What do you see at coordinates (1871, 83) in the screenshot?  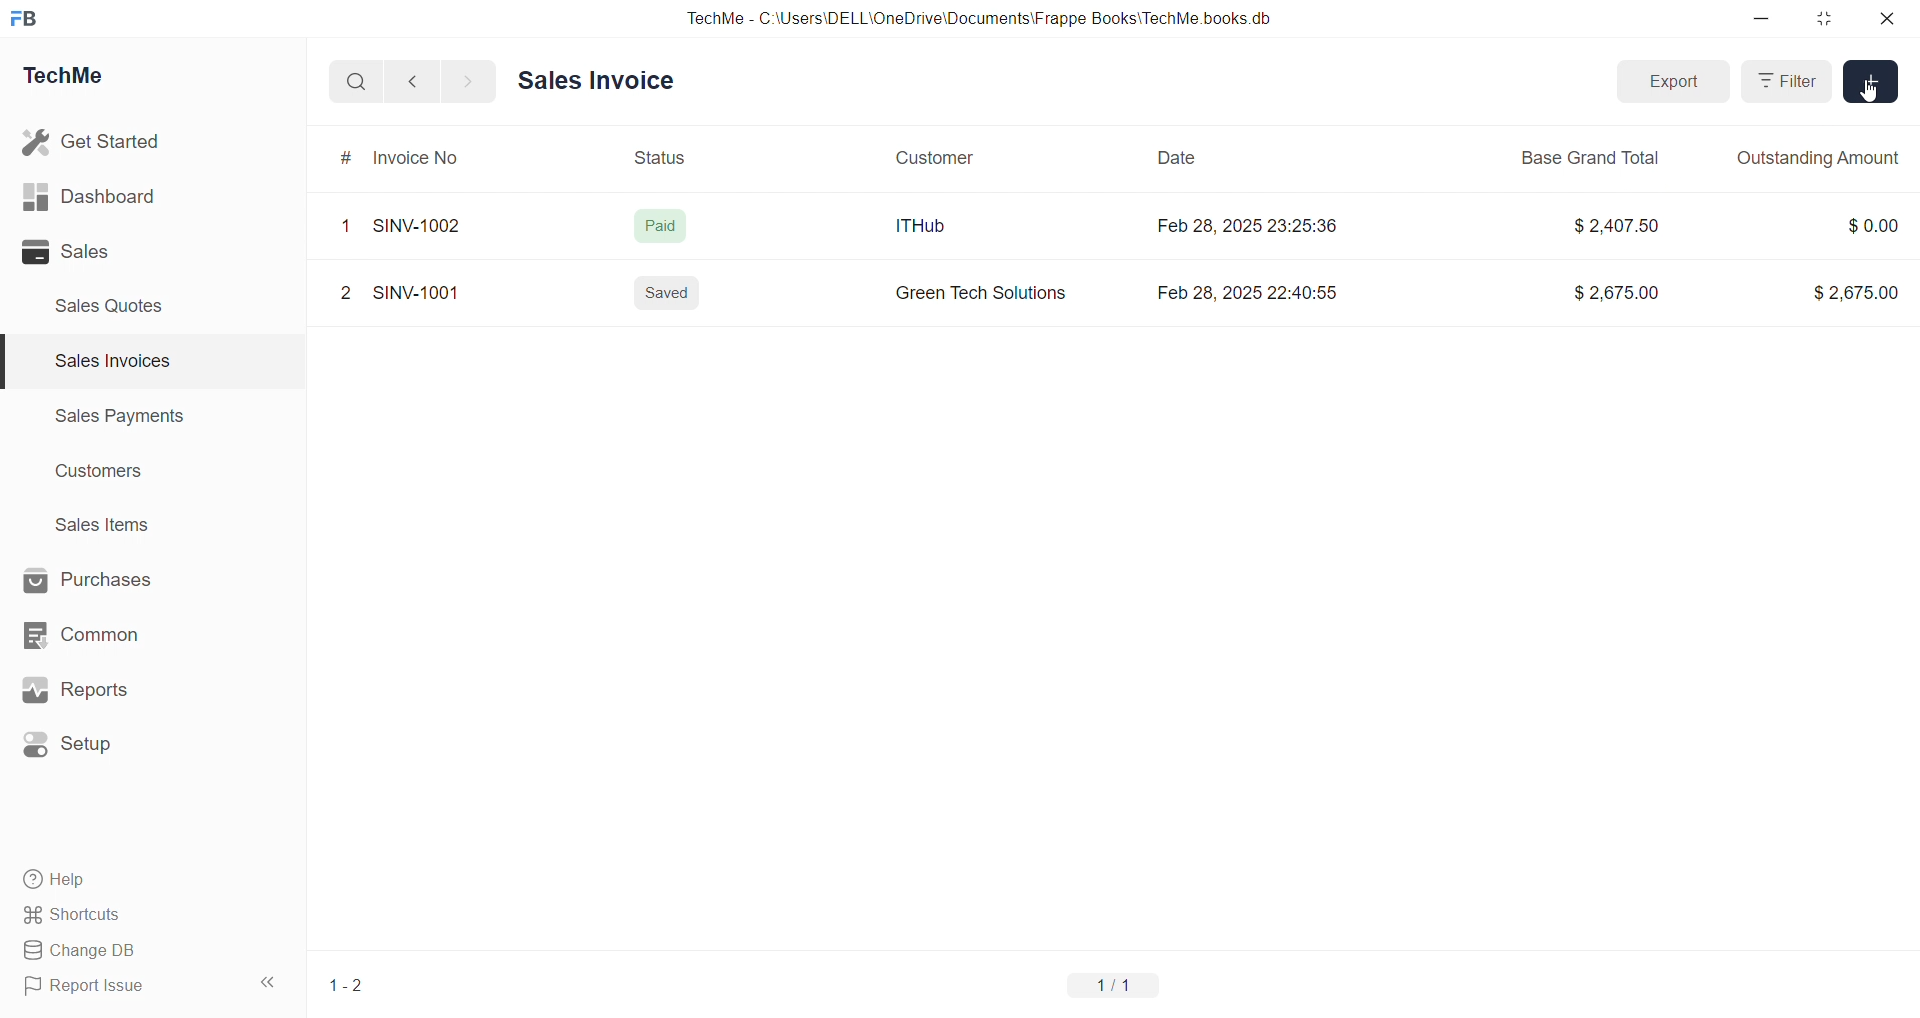 I see `New Entry` at bounding box center [1871, 83].